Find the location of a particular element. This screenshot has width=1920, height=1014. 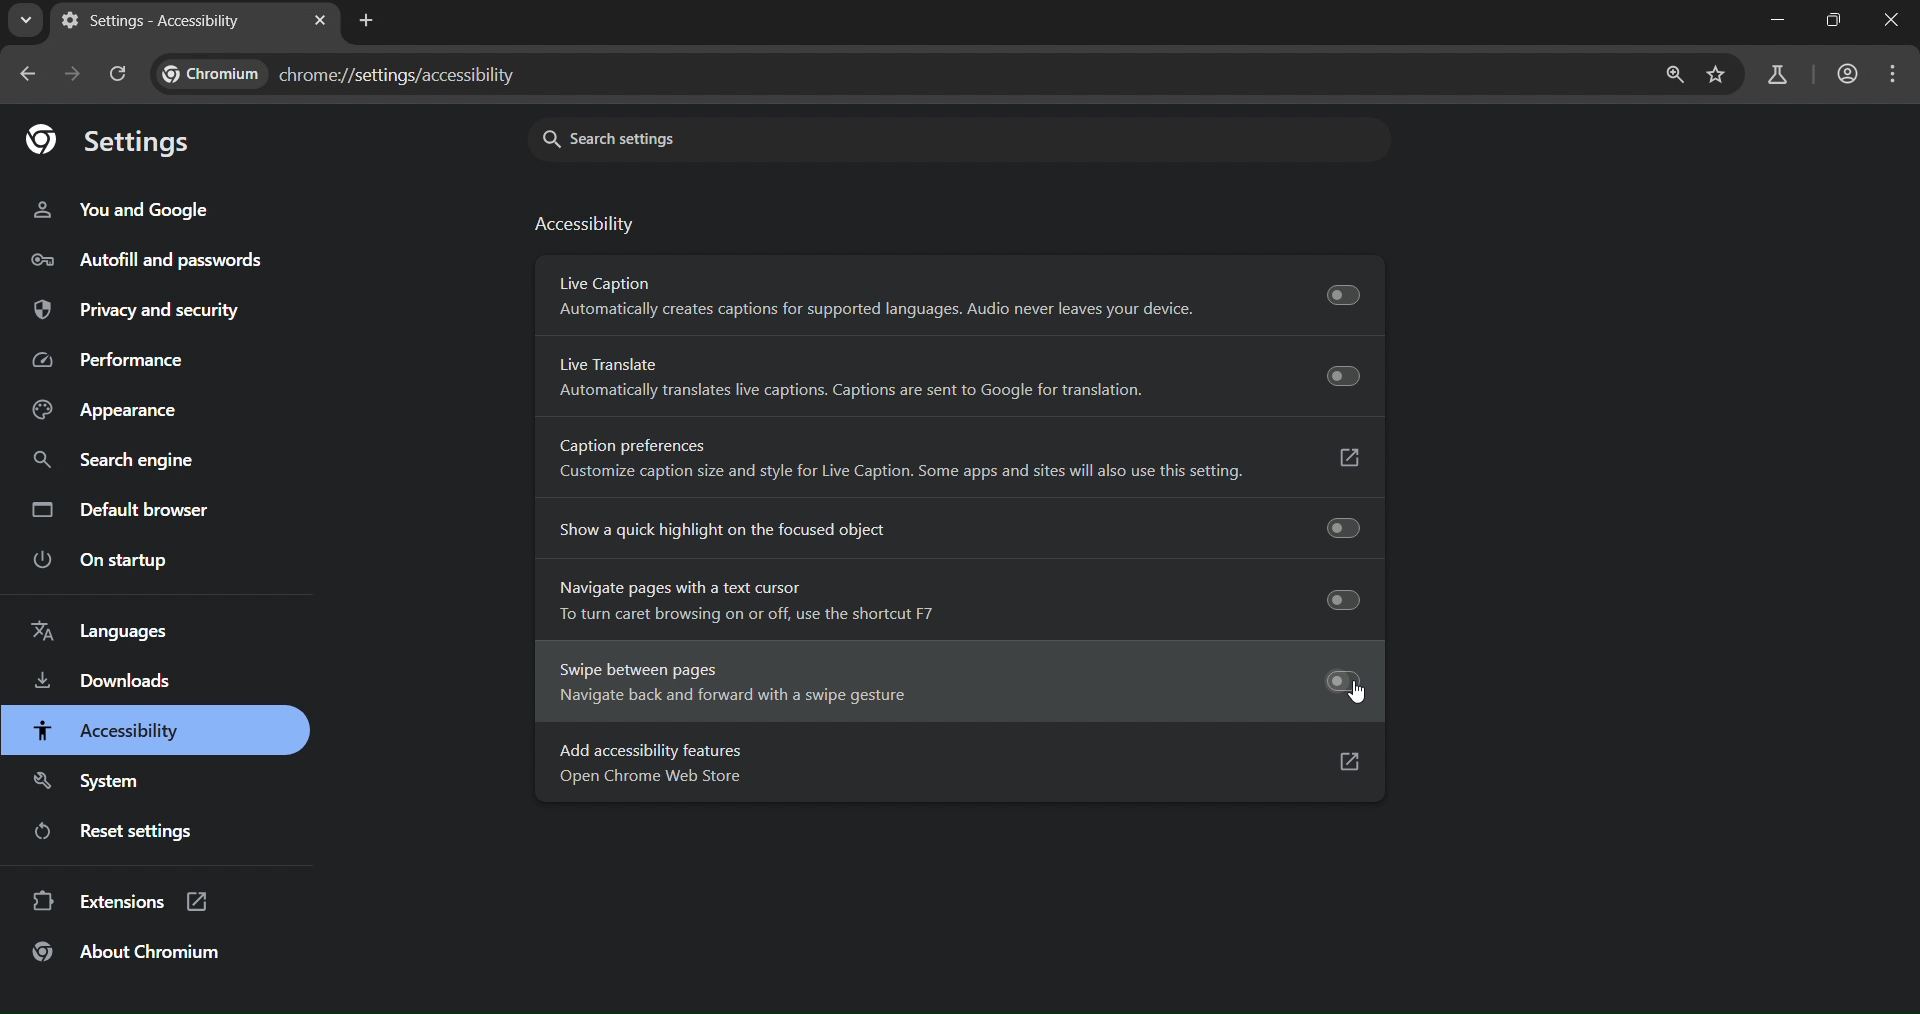

Show a quick highlight on the focused object is located at coordinates (948, 532).